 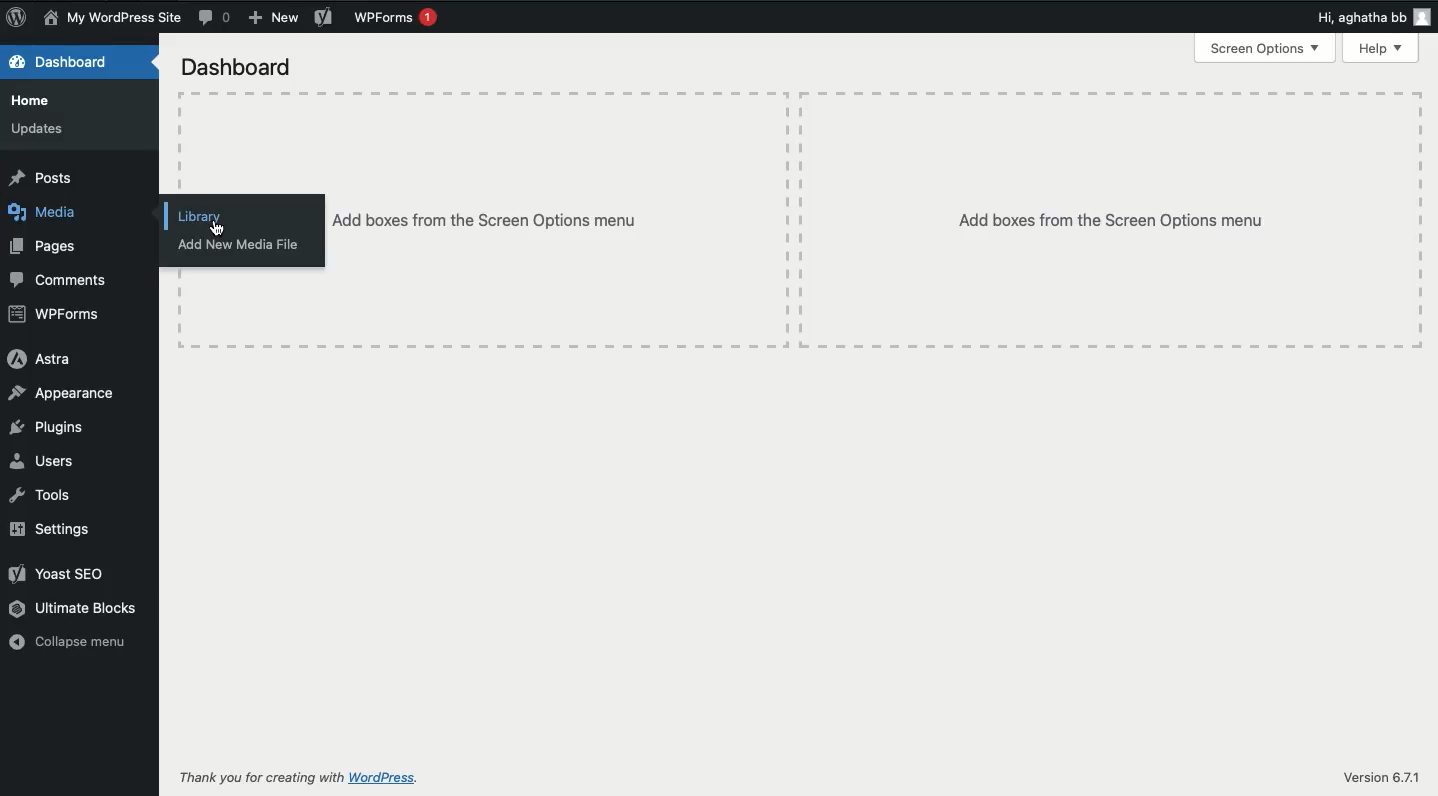 I want to click on Users, so click(x=48, y=459).